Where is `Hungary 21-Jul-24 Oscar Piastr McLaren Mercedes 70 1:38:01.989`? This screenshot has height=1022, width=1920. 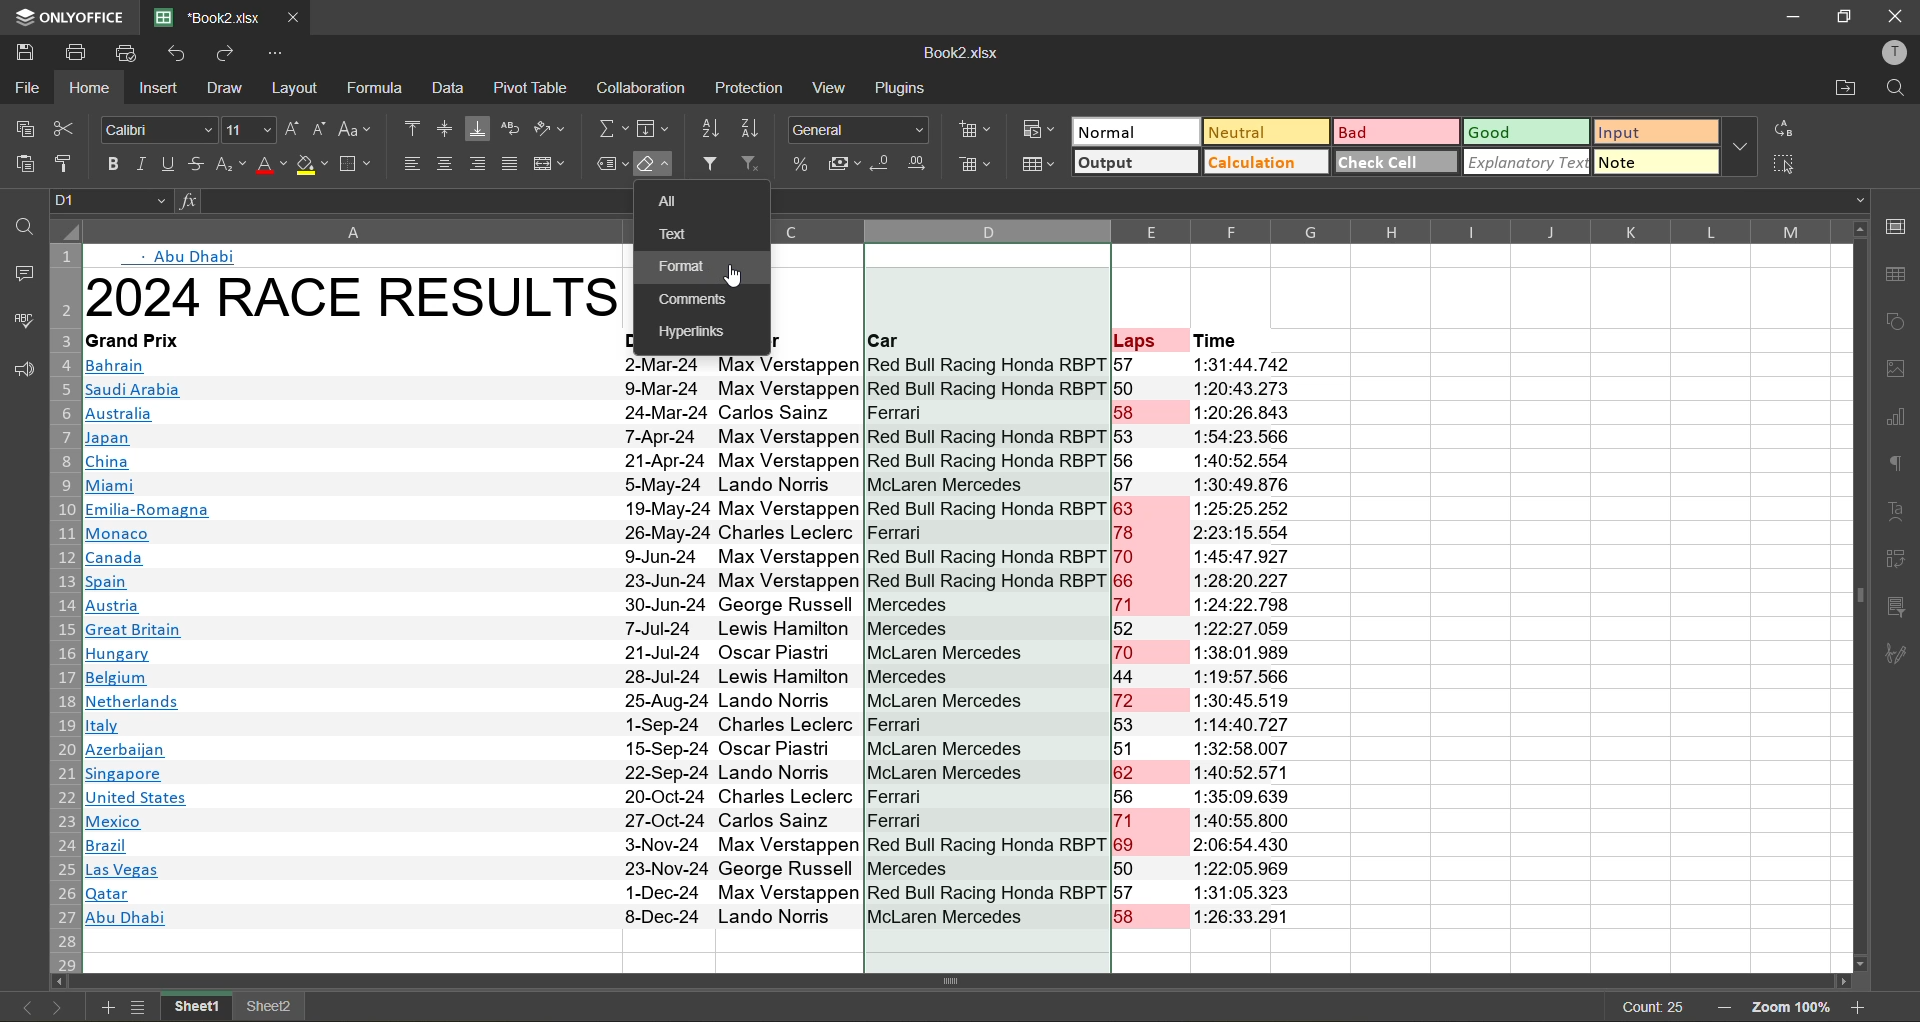 Hungary 21-Jul-24 Oscar Piastr McLaren Mercedes 70 1:38:01.989 is located at coordinates (694, 653).